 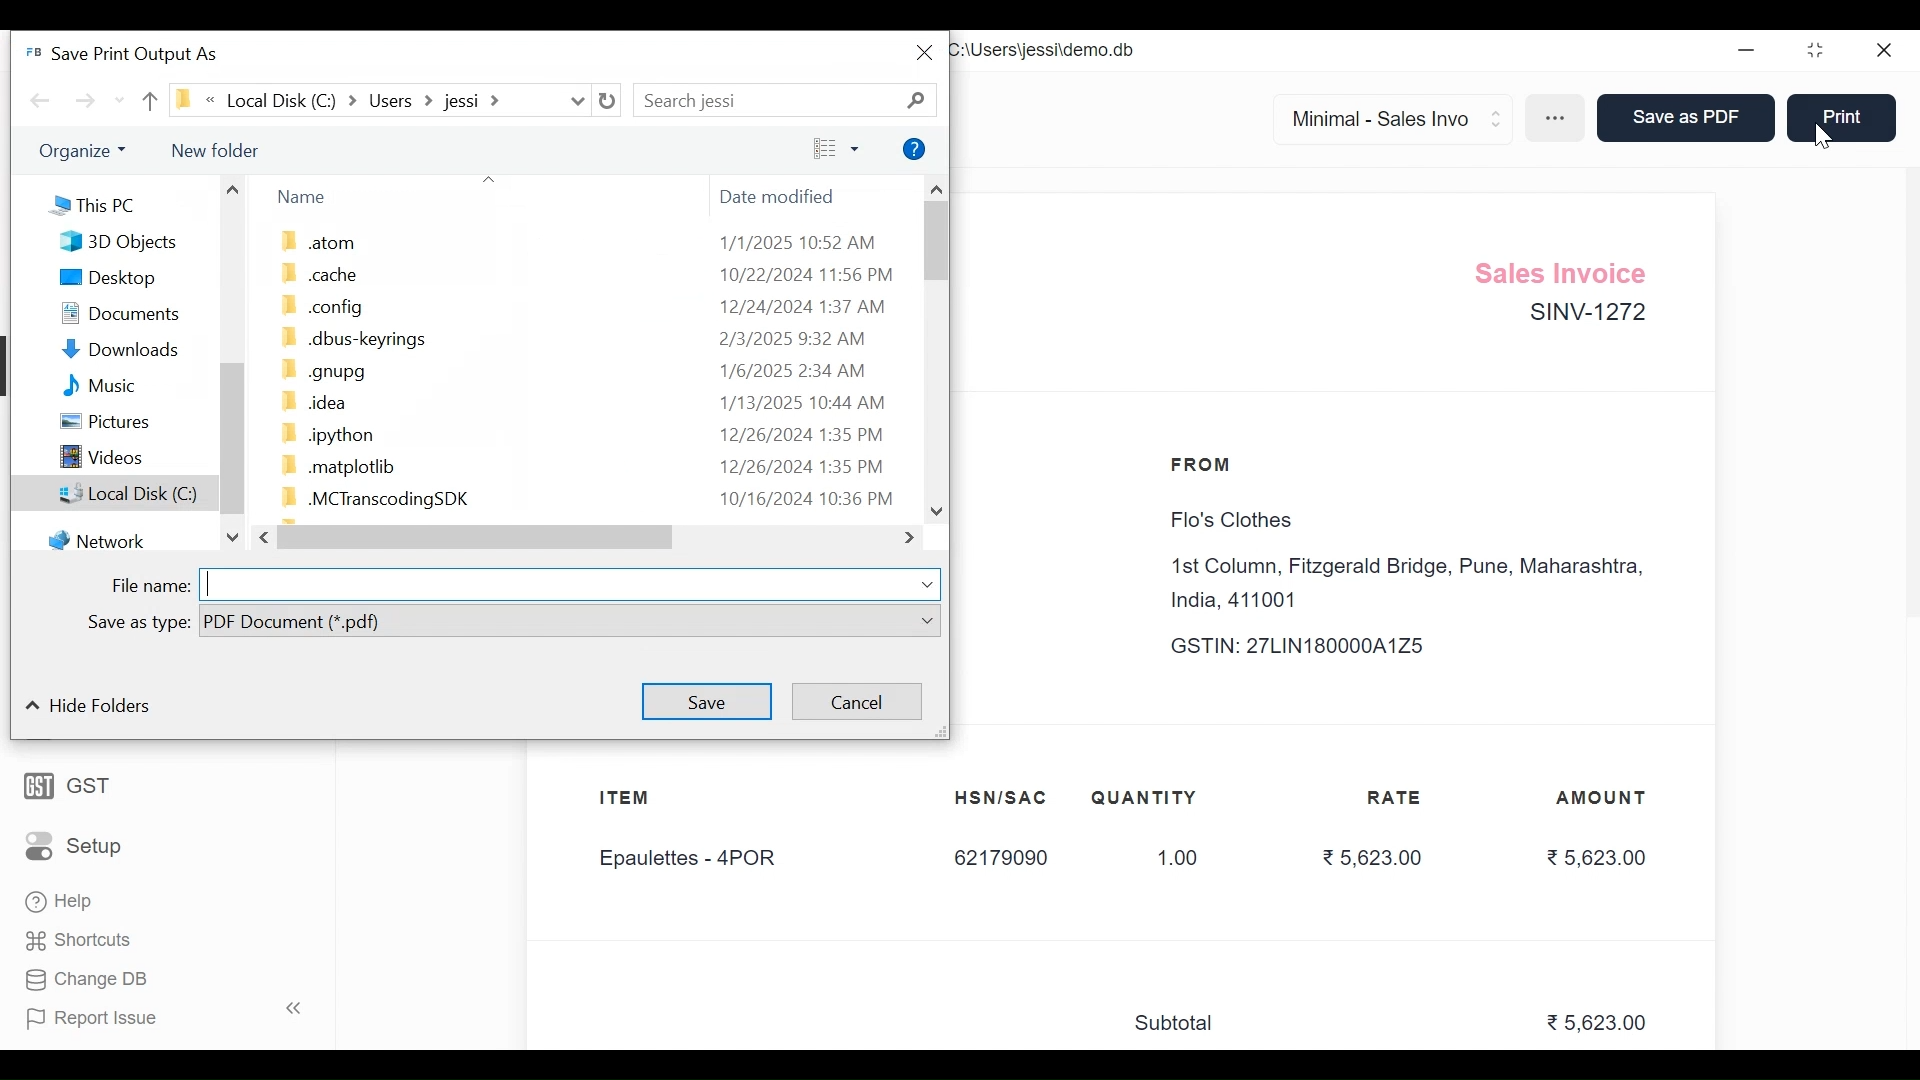 I want to click on AMOUNT, so click(x=1603, y=799).